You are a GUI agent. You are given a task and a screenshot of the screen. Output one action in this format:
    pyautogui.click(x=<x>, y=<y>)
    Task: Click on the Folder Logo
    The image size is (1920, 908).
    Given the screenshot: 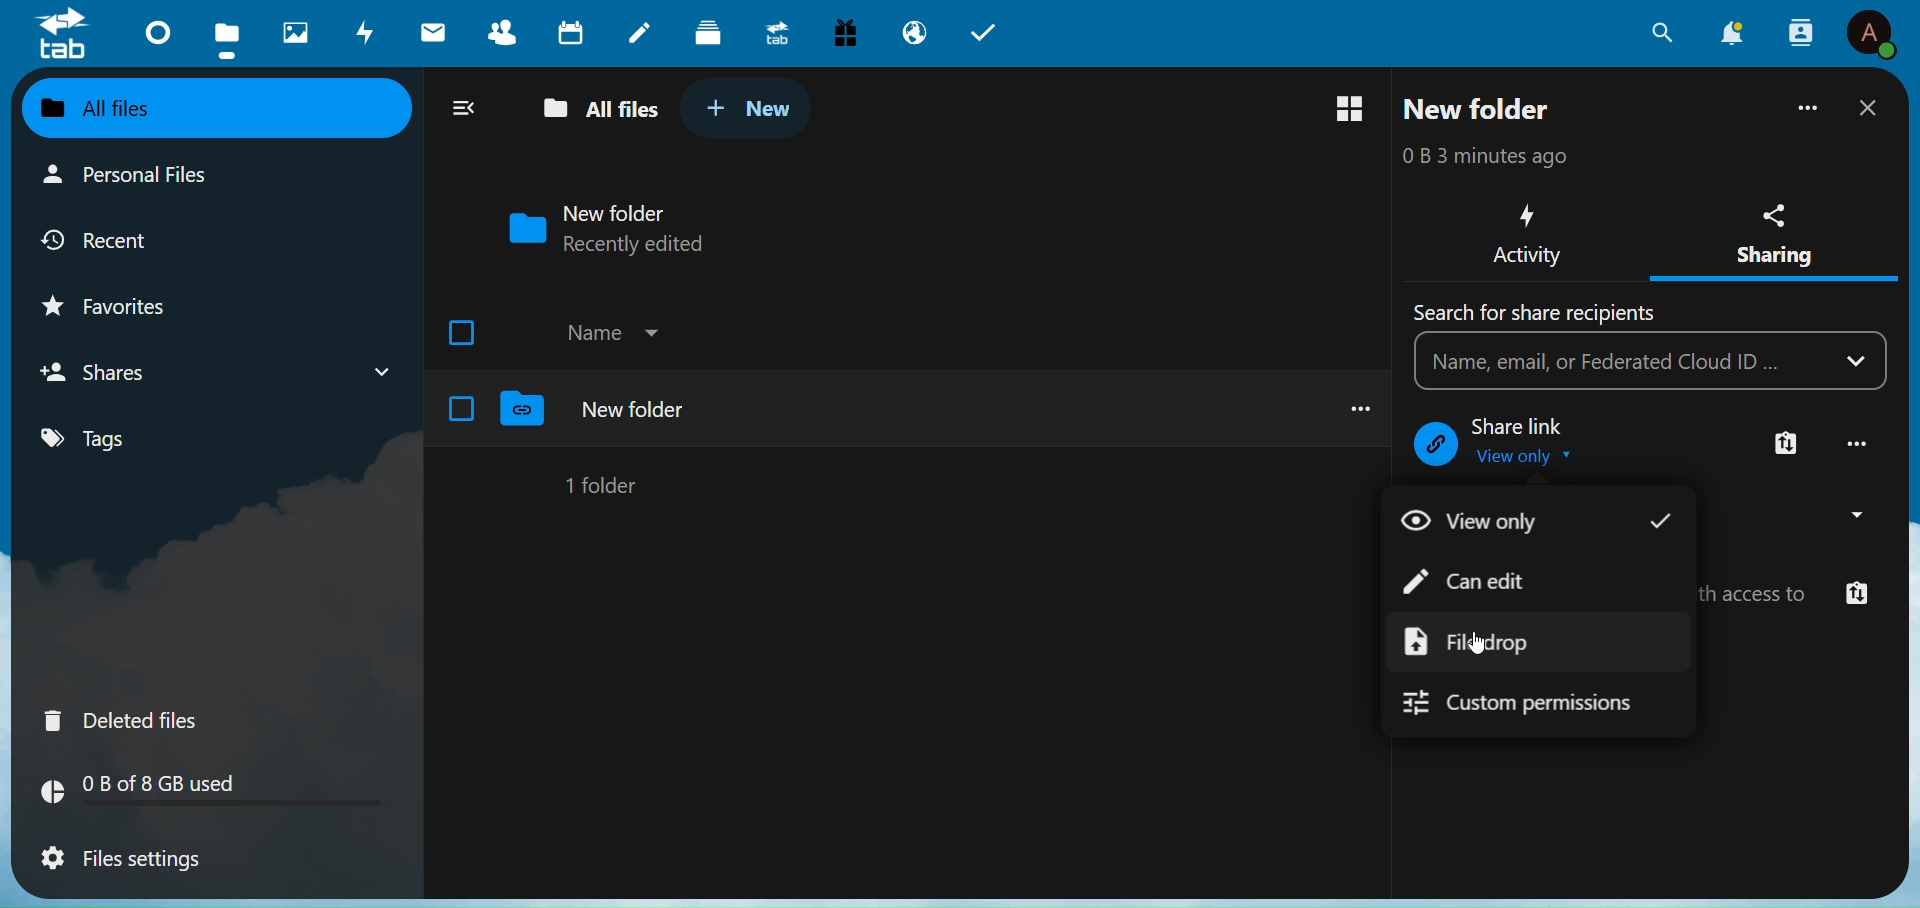 What is the action you would take?
    pyautogui.click(x=524, y=410)
    